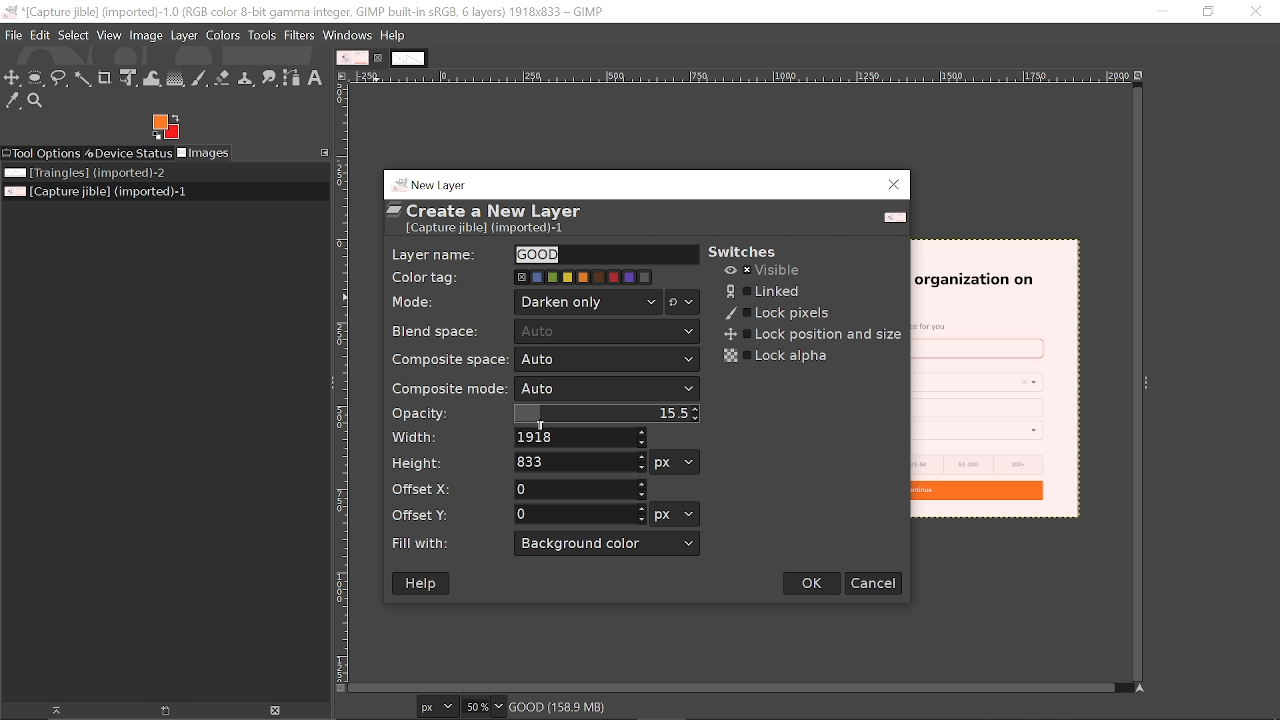 The width and height of the screenshot is (1280, 720). Describe the element at coordinates (292, 78) in the screenshot. I see `Path tool` at that location.